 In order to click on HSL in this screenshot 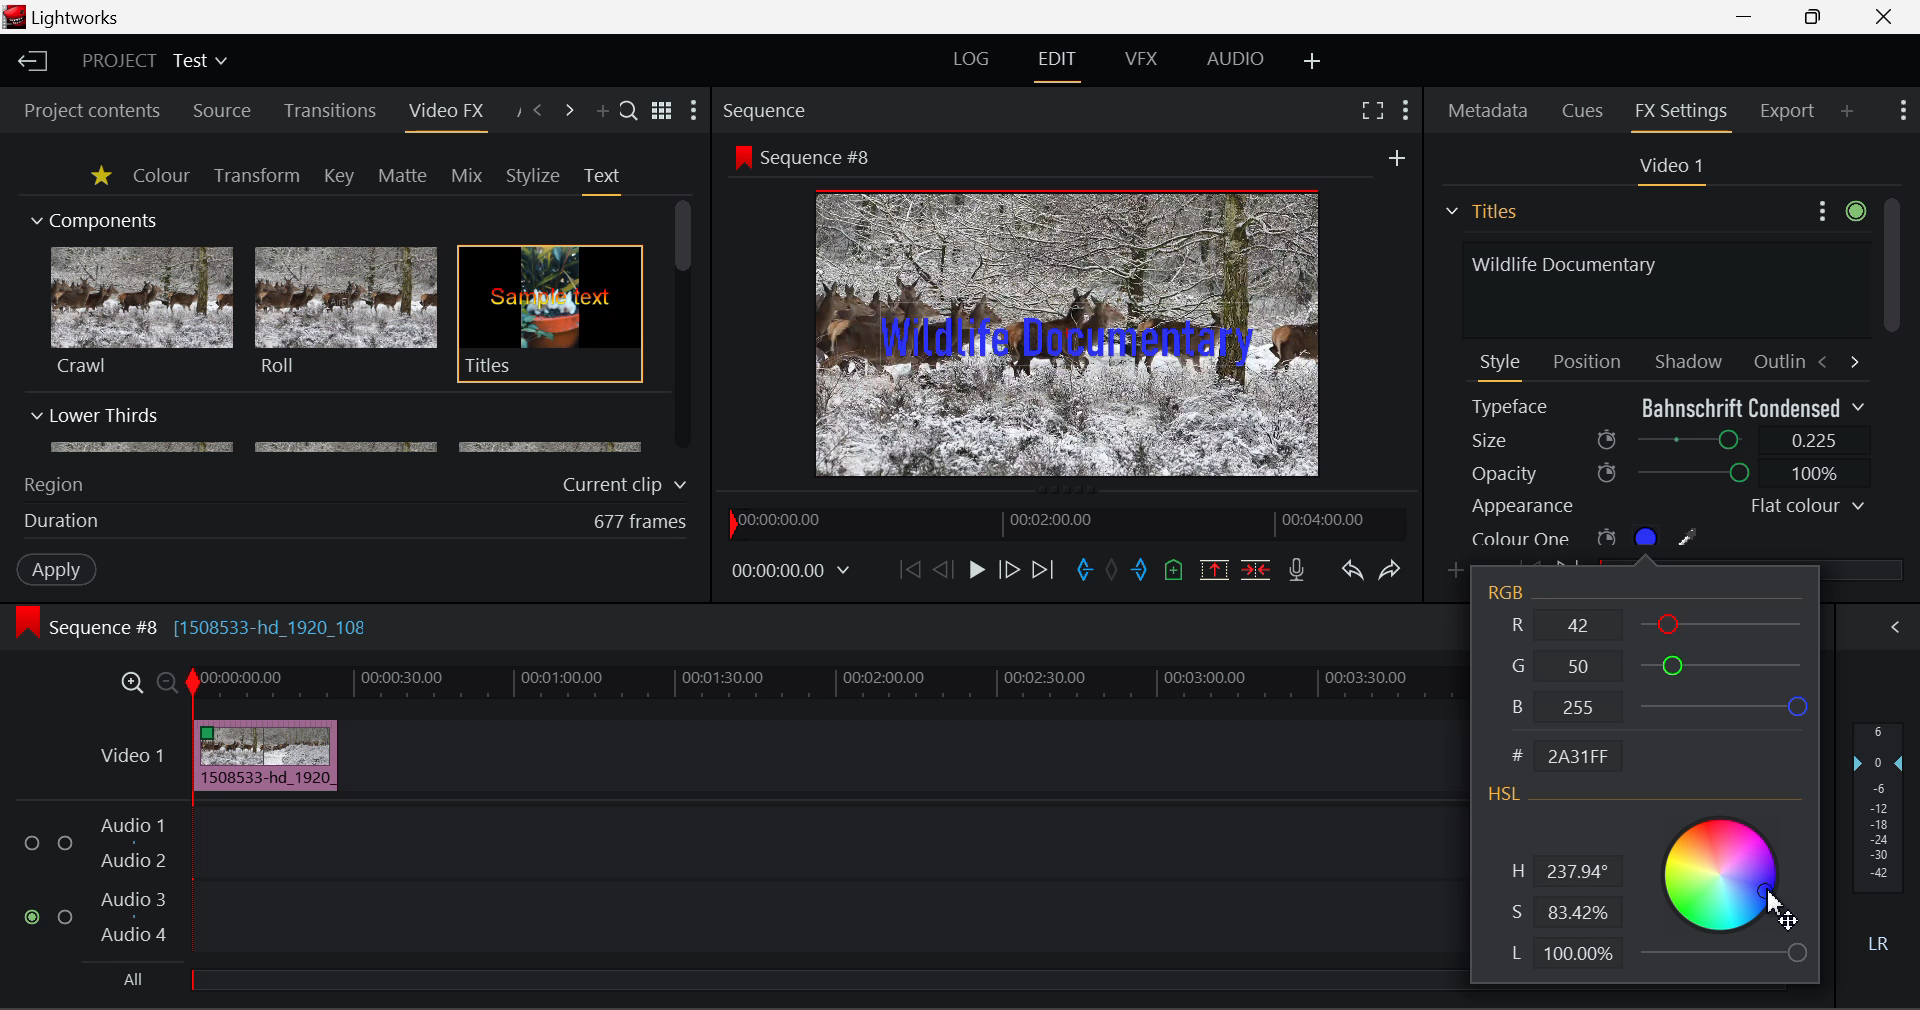, I will do `click(1505, 796)`.